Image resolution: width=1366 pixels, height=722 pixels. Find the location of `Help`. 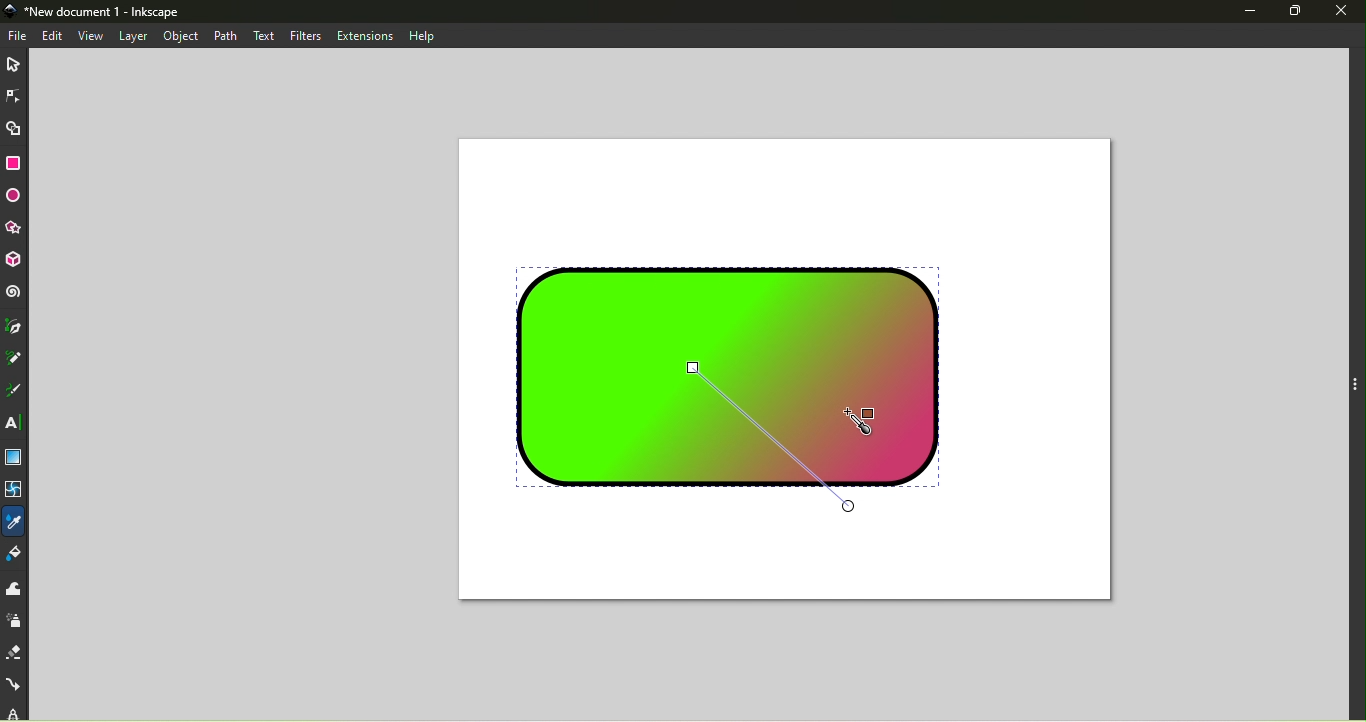

Help is located at coordinates (422, 35).